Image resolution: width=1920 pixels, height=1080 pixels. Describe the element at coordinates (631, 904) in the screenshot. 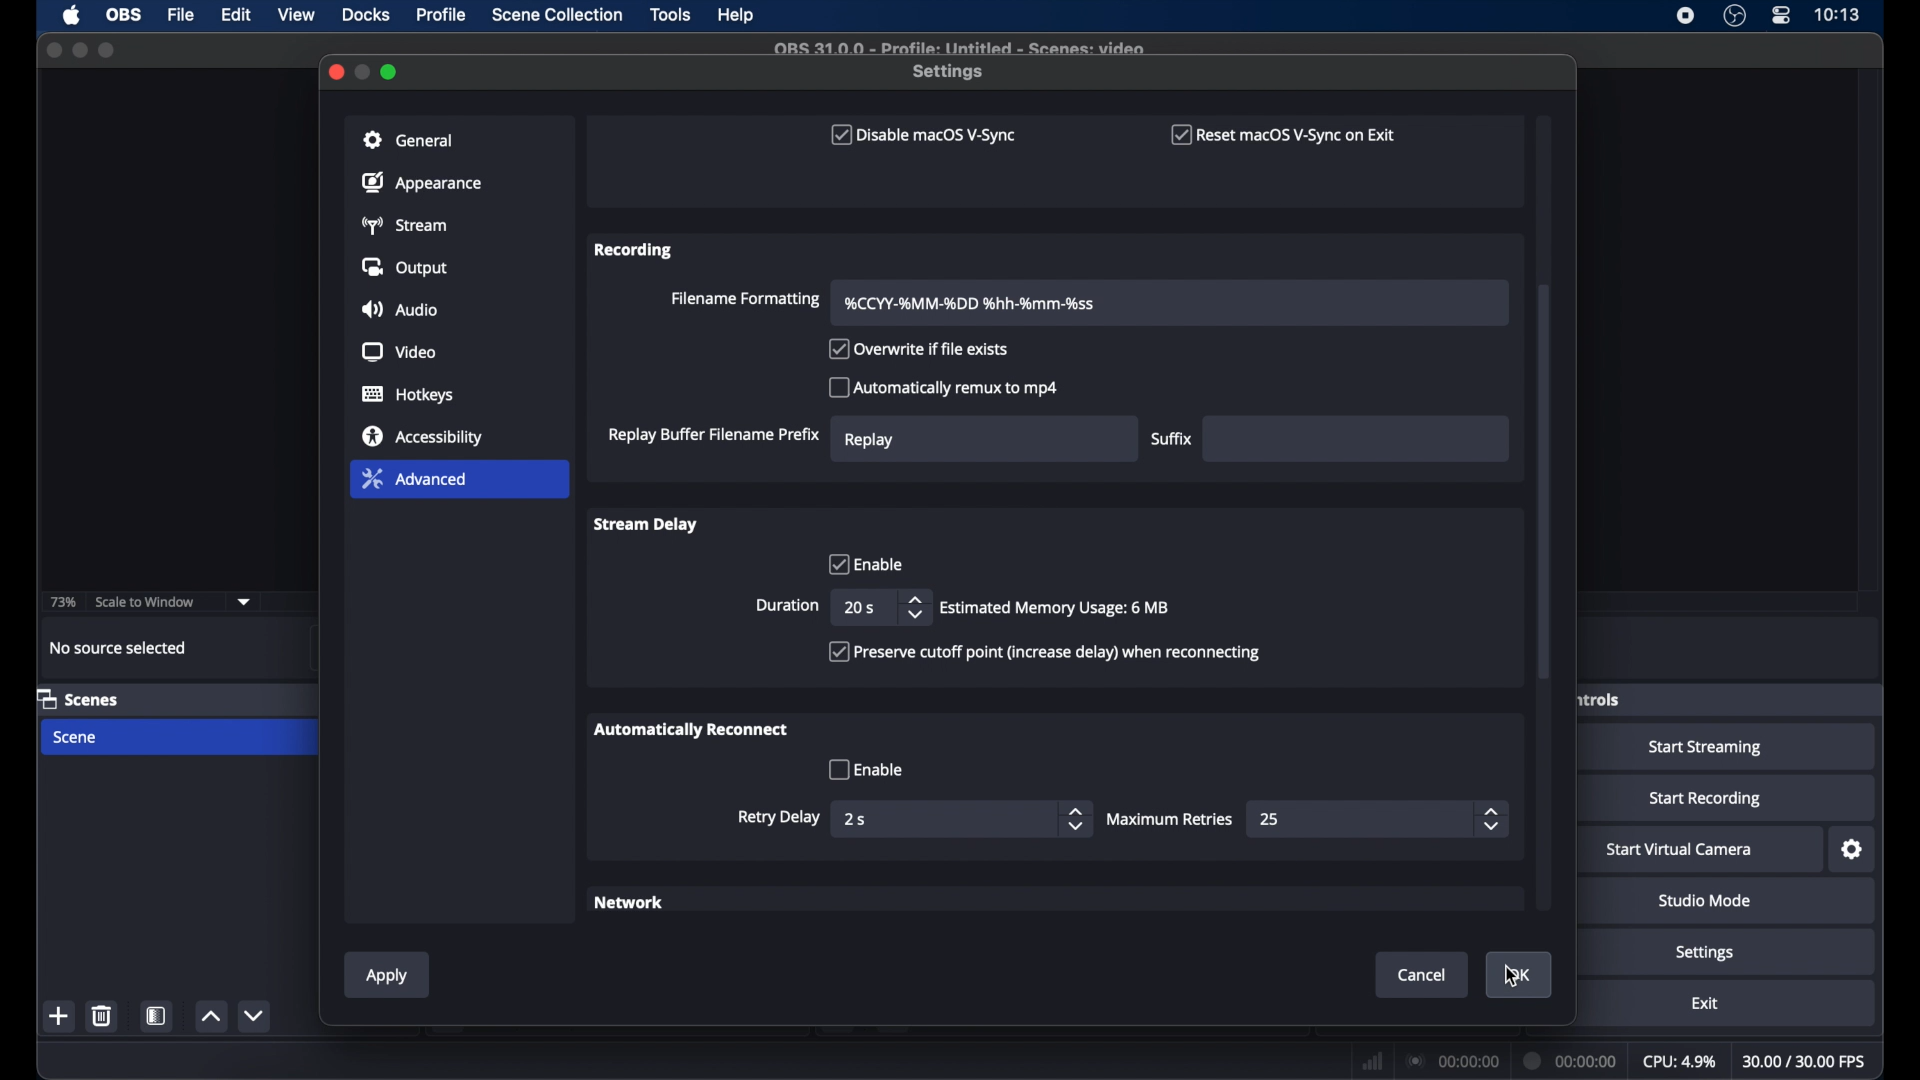

I see `network` at that location.